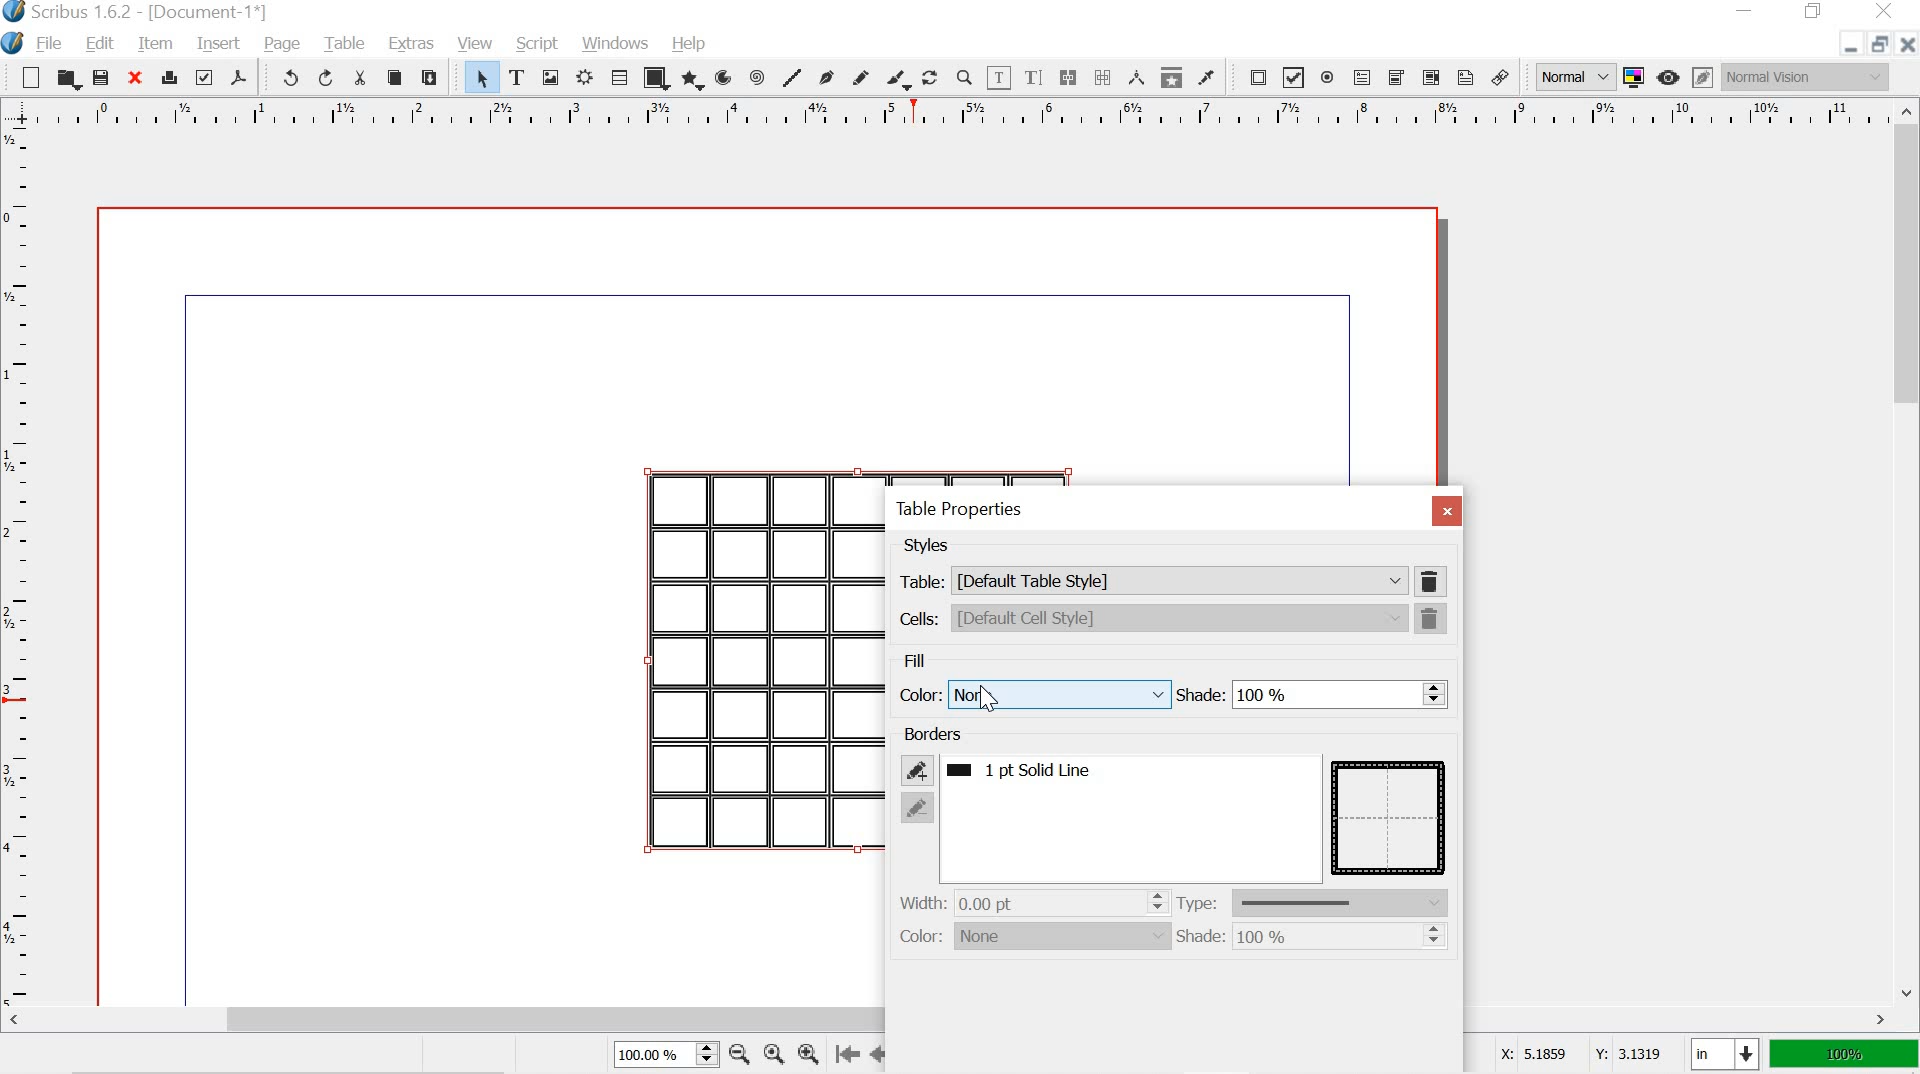 The width and height of the screenshot is (1920, 1074). What do you see at coordinates (772, 1053) in the screenshot?
I see `zoom to` at bounding box center [772, 1053].